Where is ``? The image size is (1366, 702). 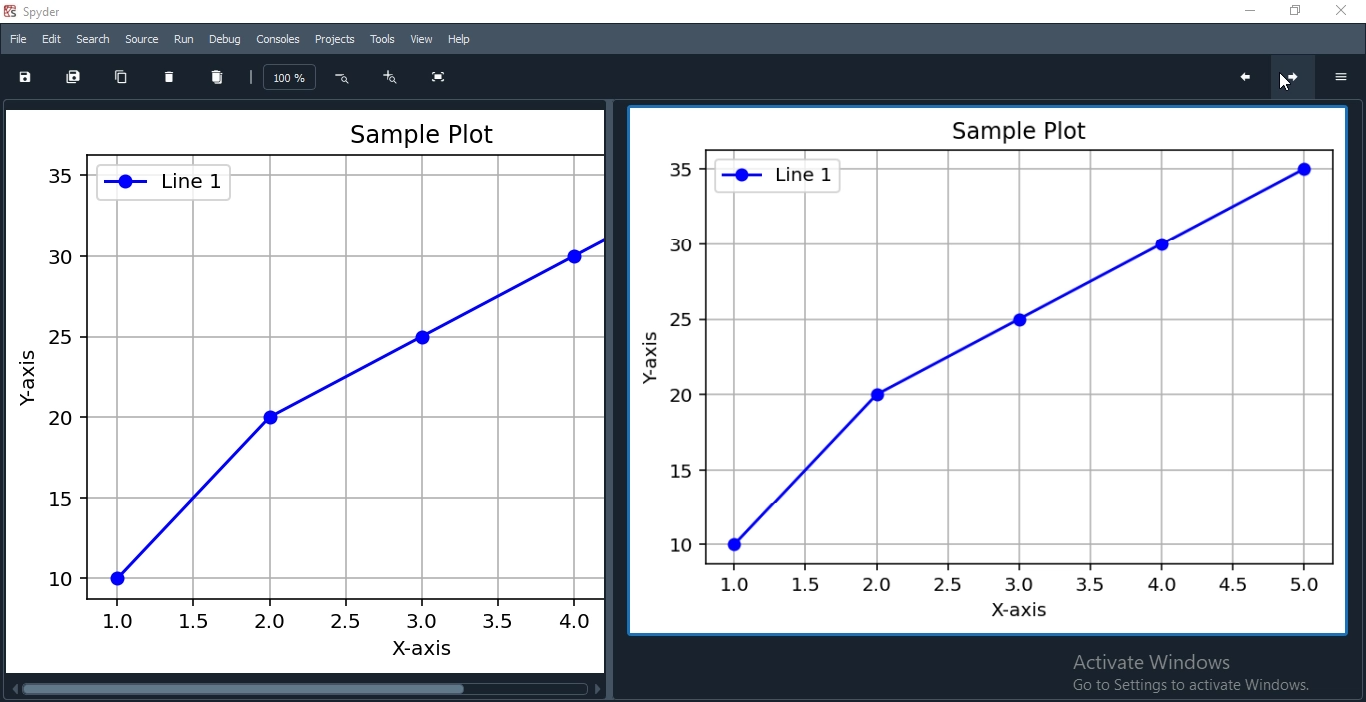  is located at coordinates (340, 78).